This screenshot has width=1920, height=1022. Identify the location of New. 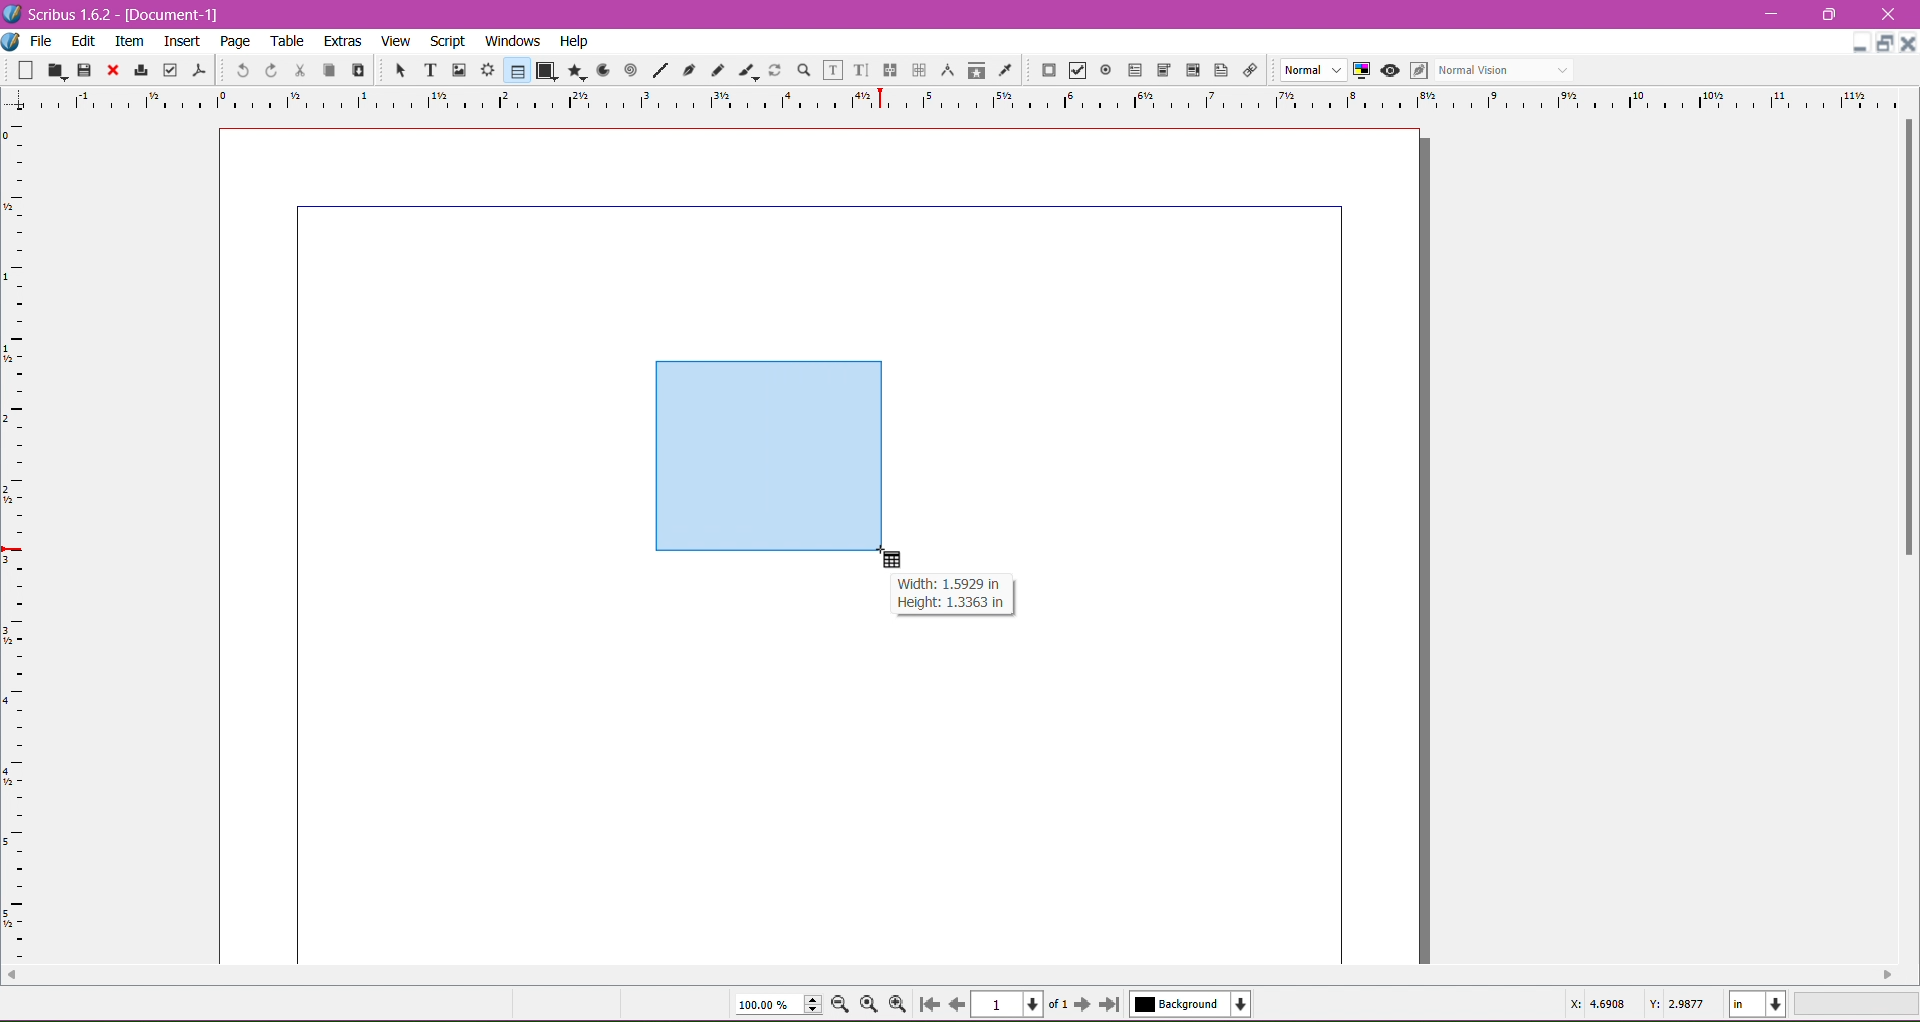
(28, 69).